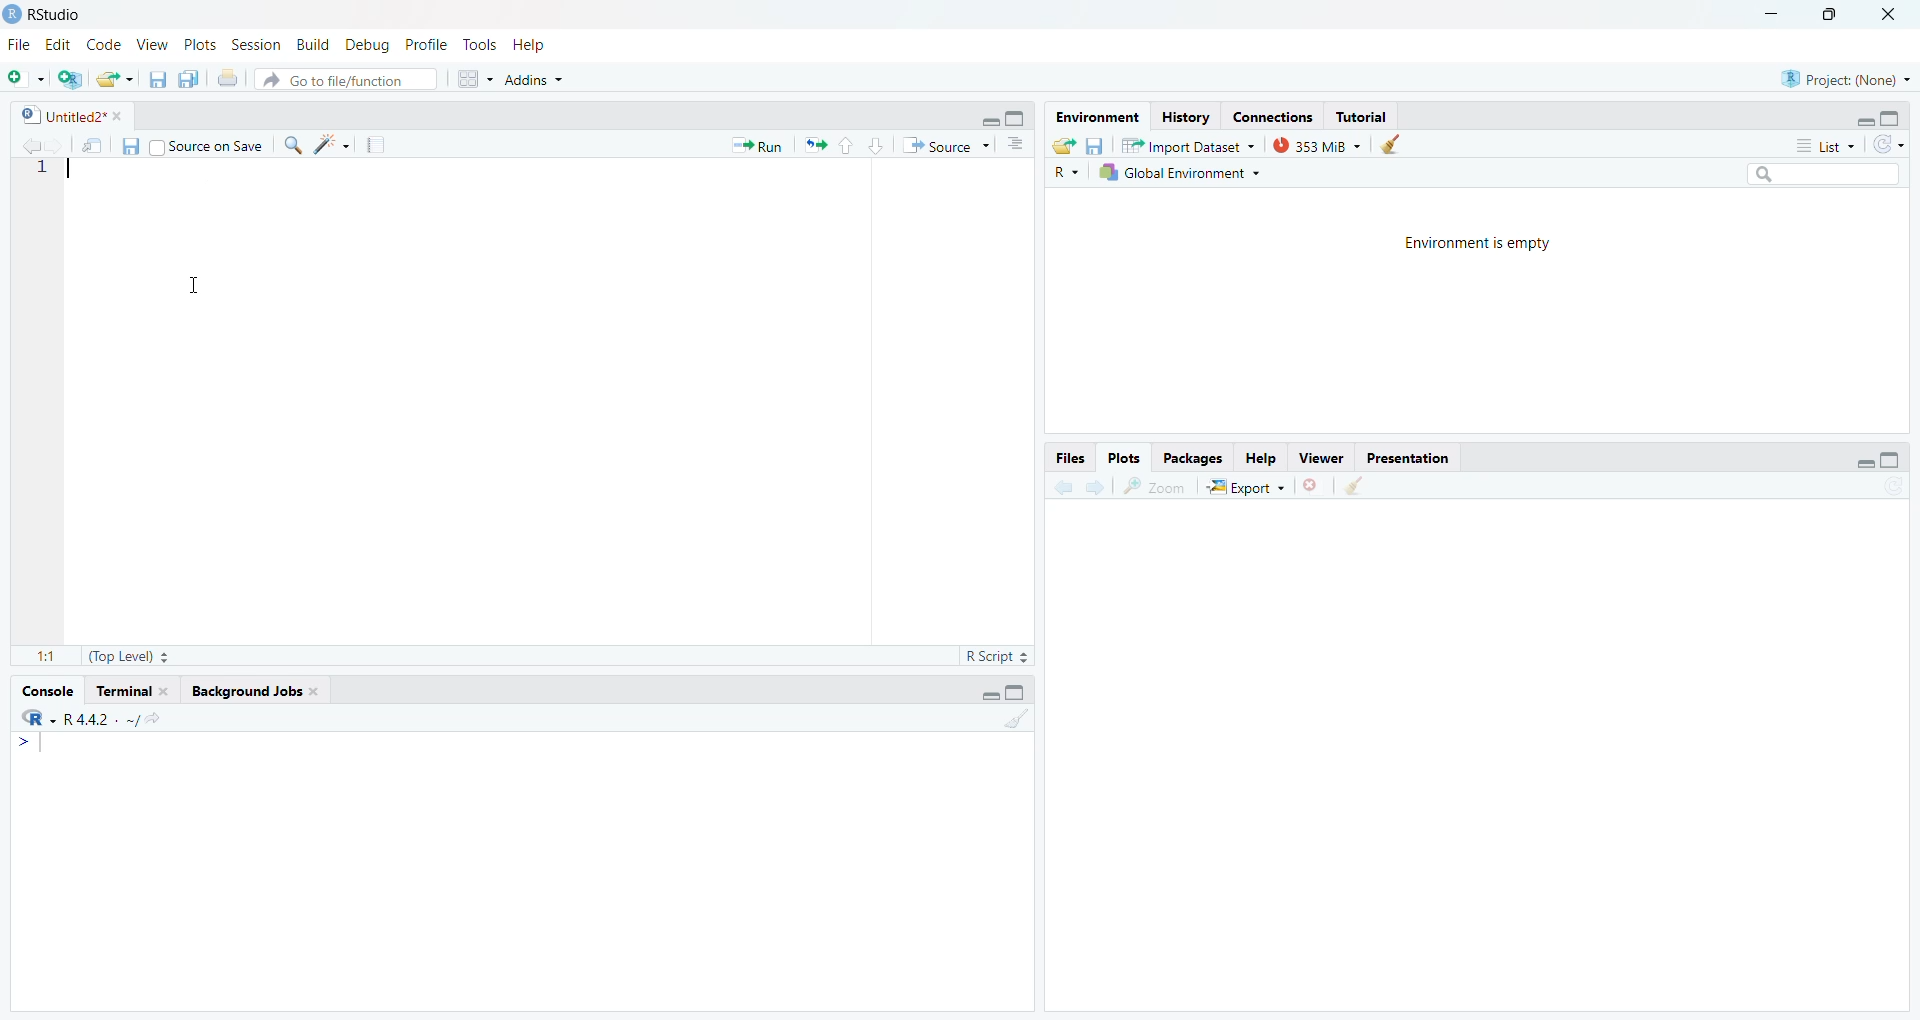 Image resolution: width=1920 pixels, height=1020 pixels. Describe the element at coordinates (850, 146) in the screenshot. I see `go to previous section/chunk` at that location.